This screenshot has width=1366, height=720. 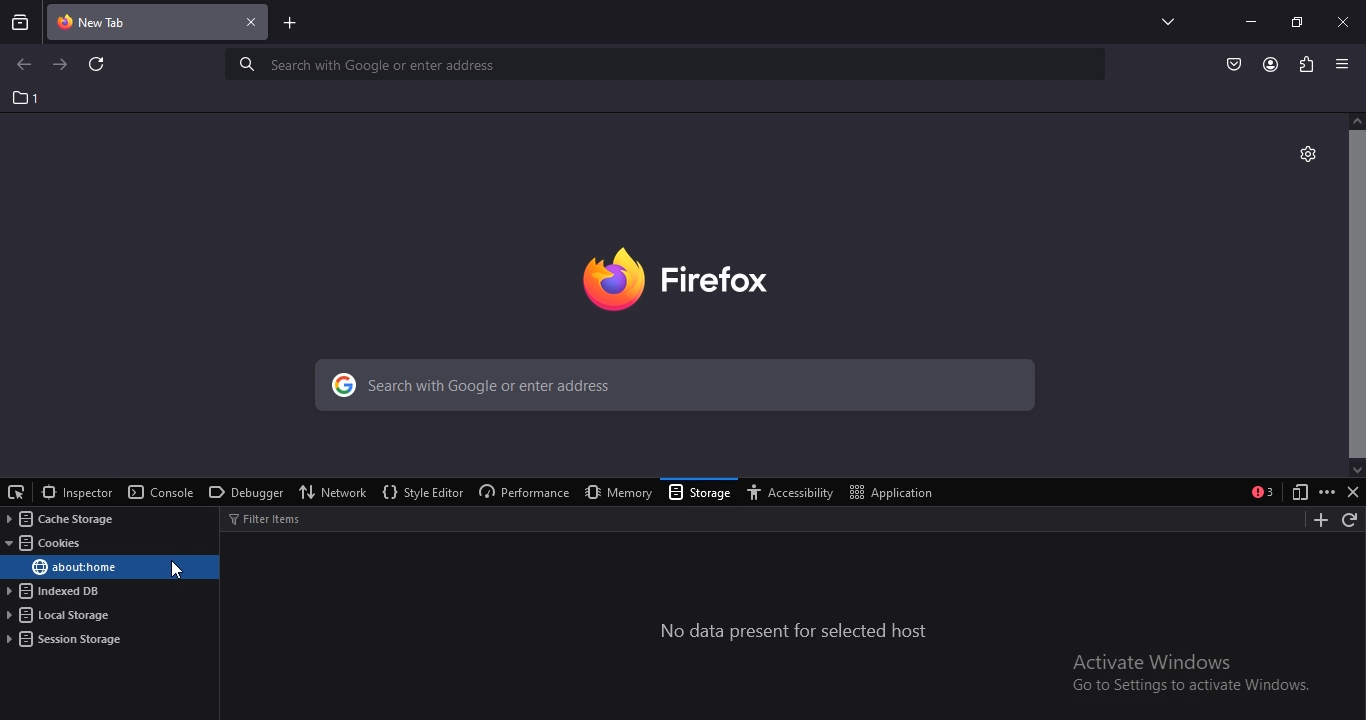 What do you see at coordinates (421, 493) in the screenshot?
I see `style editor` at bounding box center [421, 493].